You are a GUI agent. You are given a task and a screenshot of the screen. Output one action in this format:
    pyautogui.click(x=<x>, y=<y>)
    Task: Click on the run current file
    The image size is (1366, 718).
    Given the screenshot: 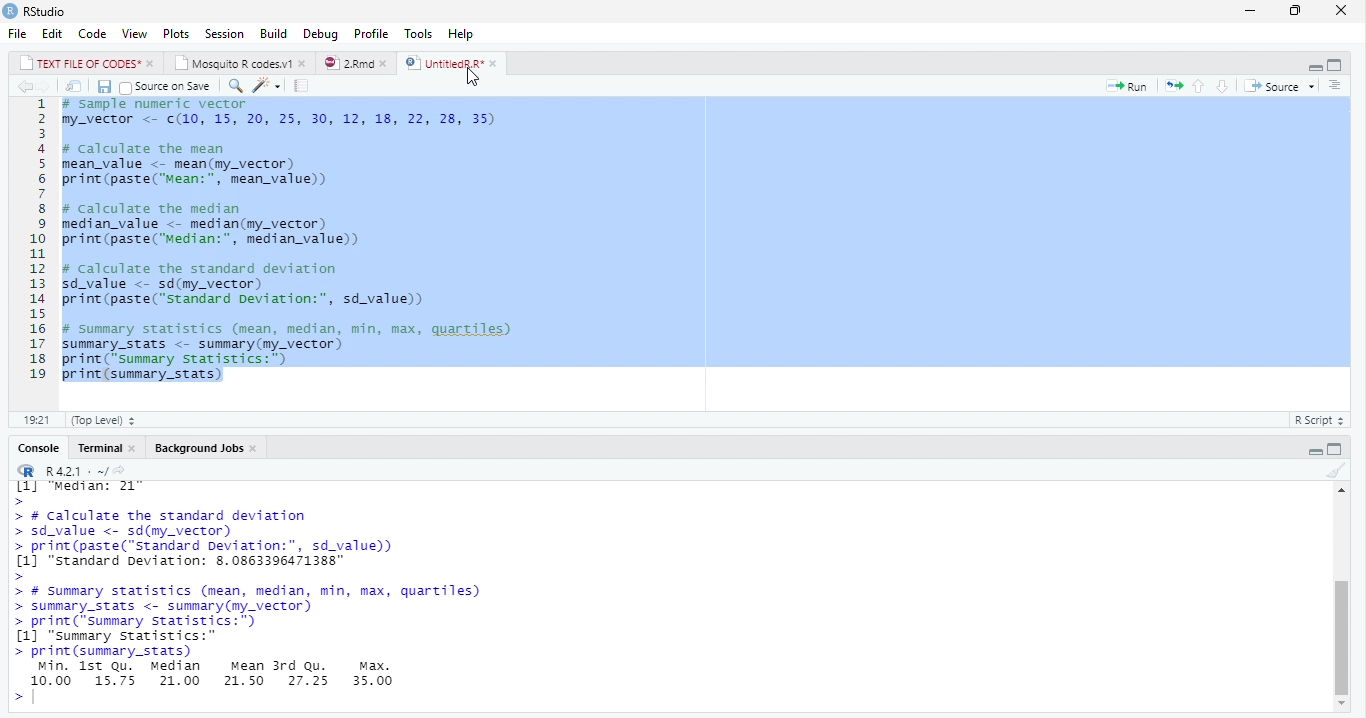 What is the action you would take?
    pyautogui.click(x=1131, y=87)
    